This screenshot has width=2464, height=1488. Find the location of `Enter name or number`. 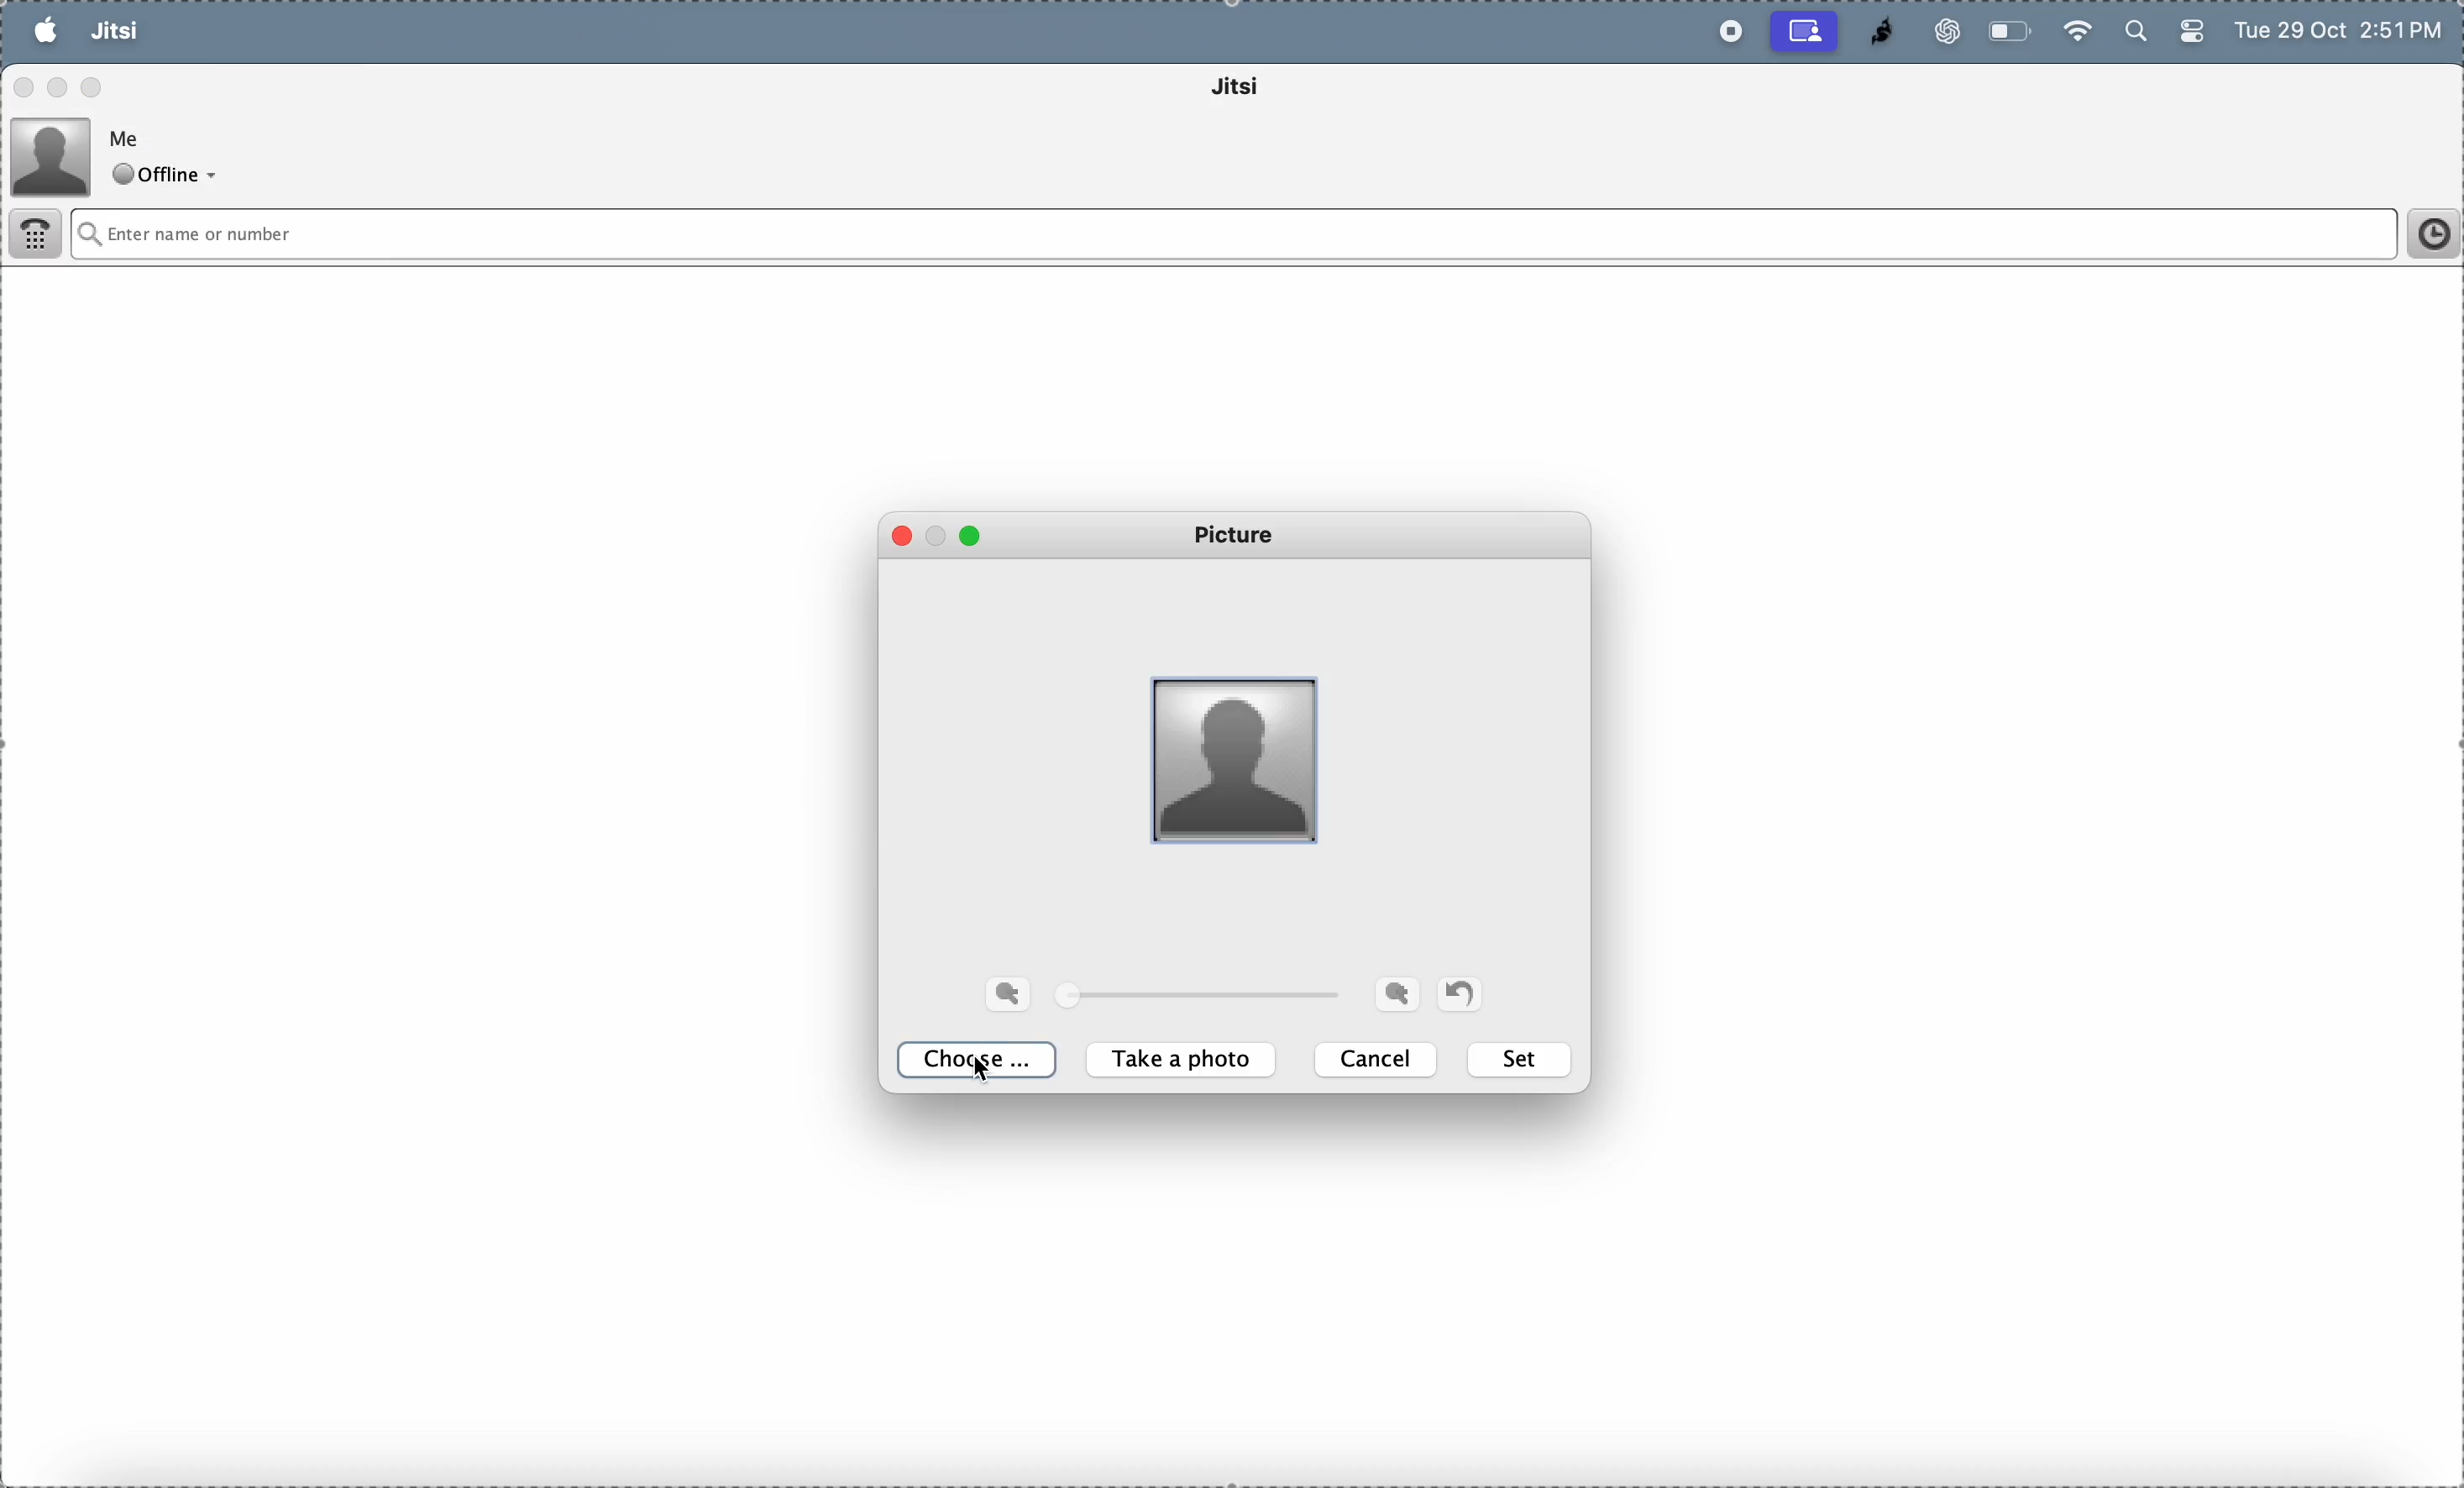

Enter name or number is located at coordinates (1126, 234).